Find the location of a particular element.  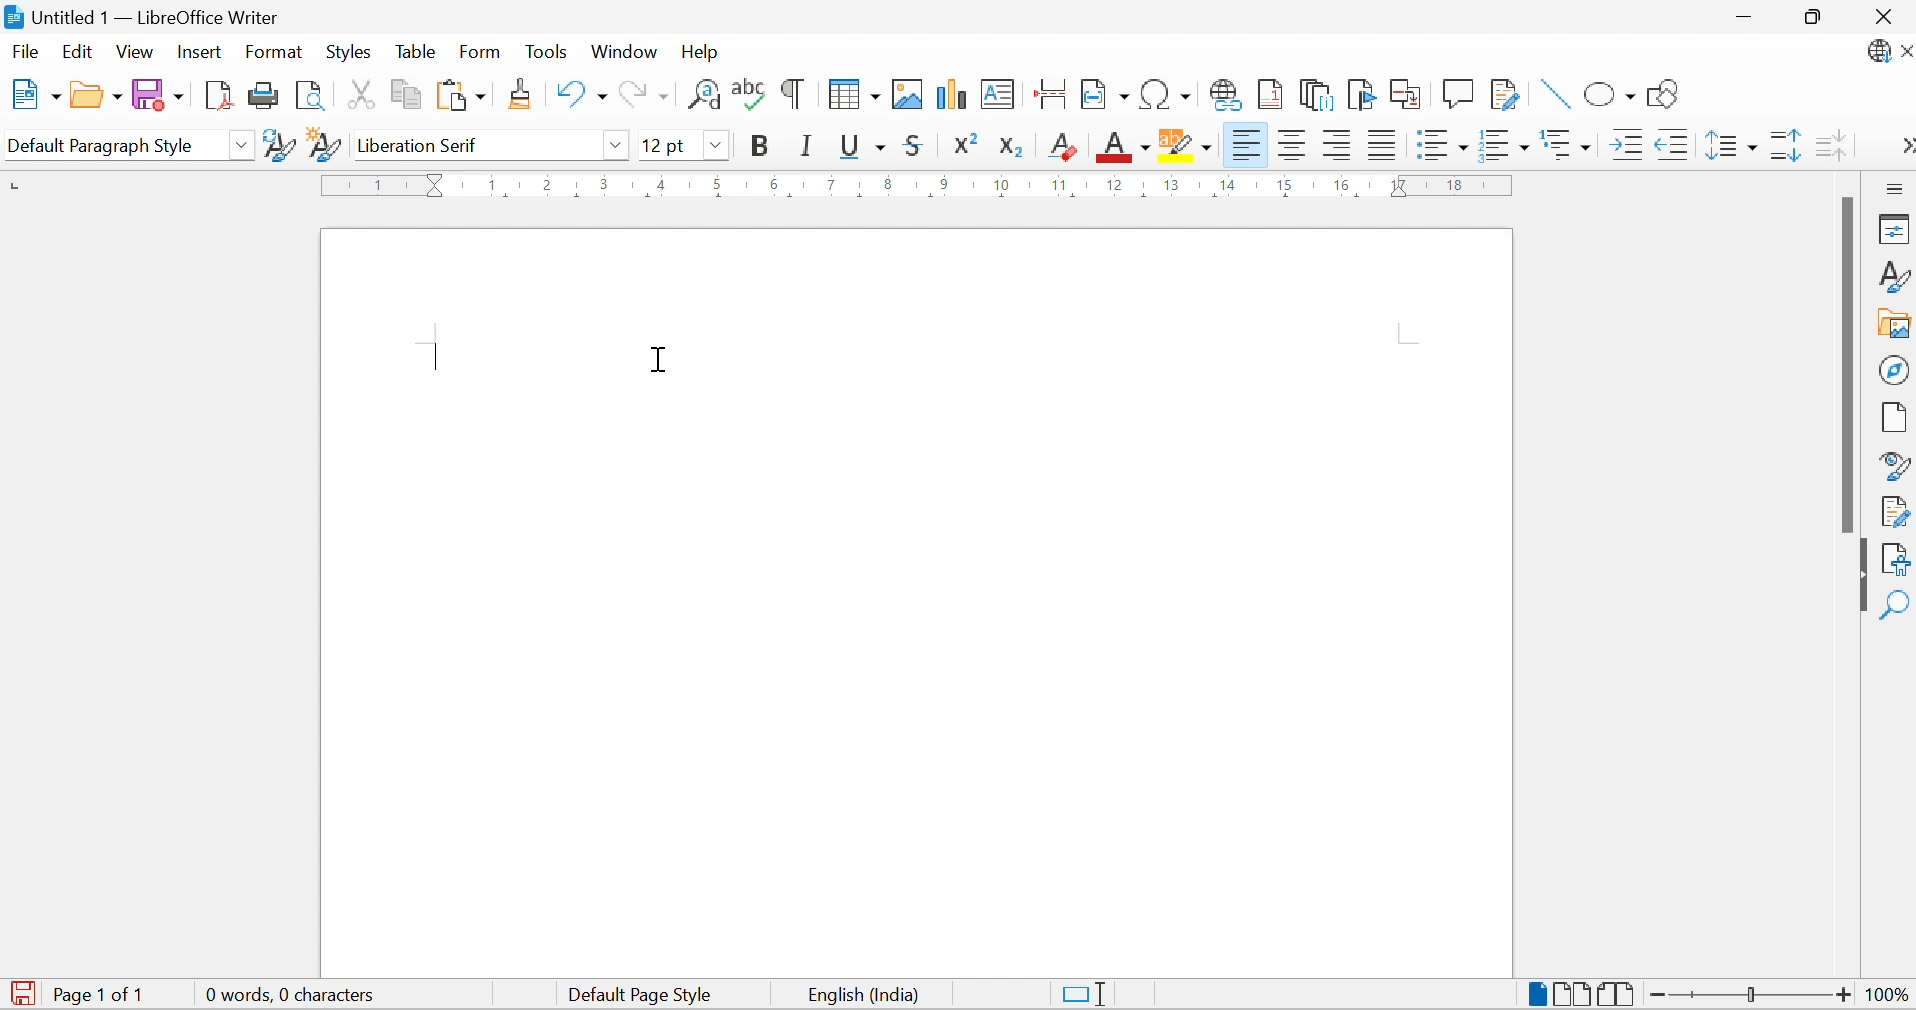

Select Outline Format is located at coordinates (1566, 142).